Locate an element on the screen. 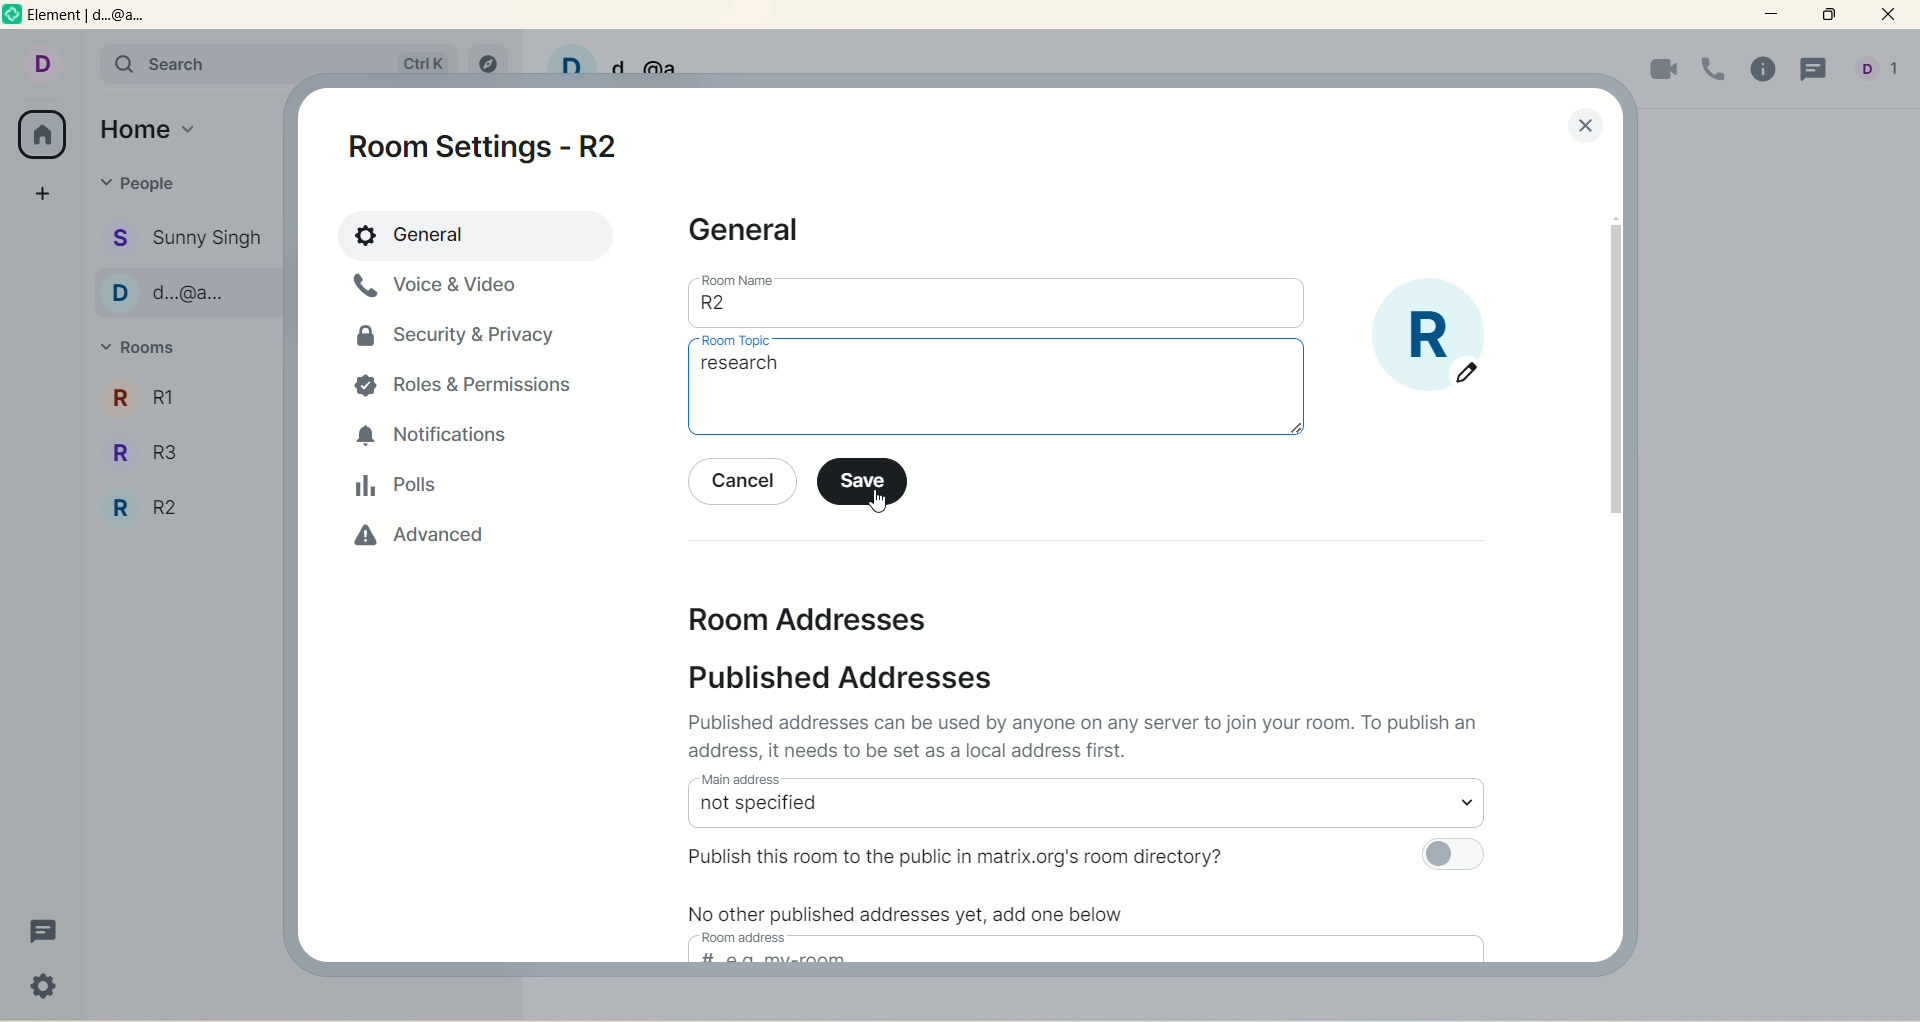 Image resolution: width=1920 pixels, height=1022 pixels. polls is located at coordinates (398, 488).